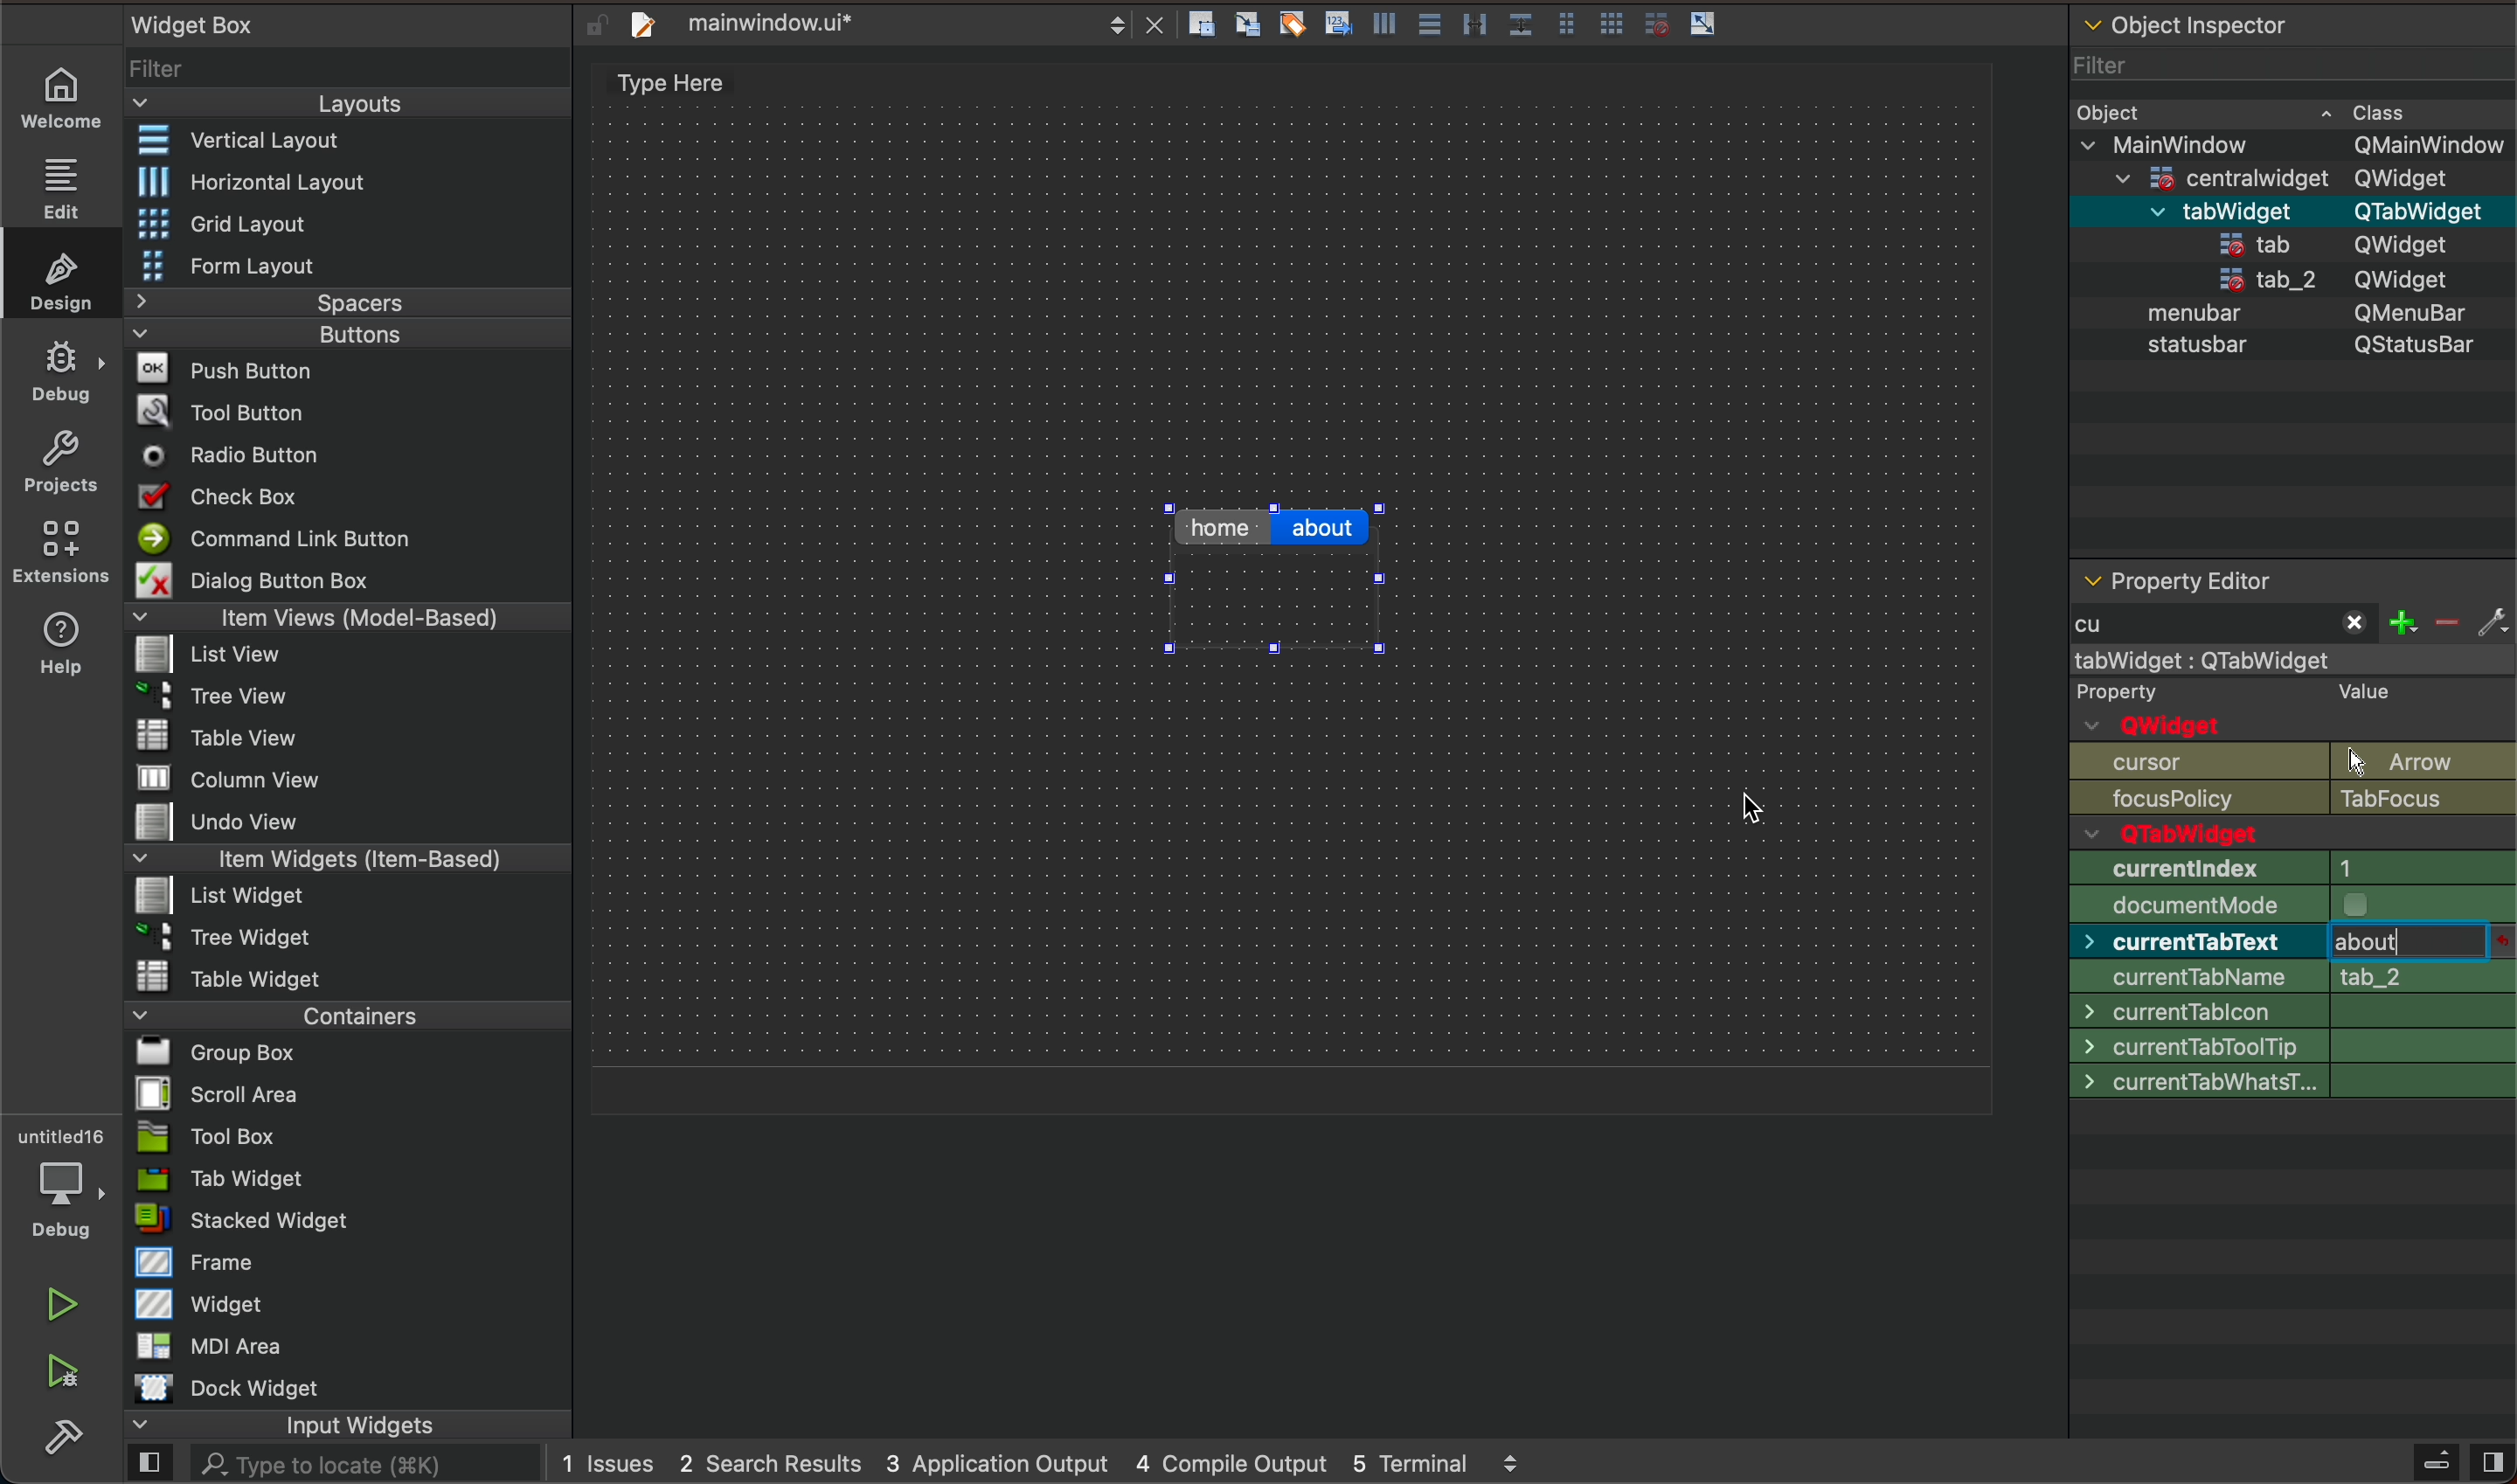 The image size is (2517, 1484). I want to click on palette, so click(2294, 1077).